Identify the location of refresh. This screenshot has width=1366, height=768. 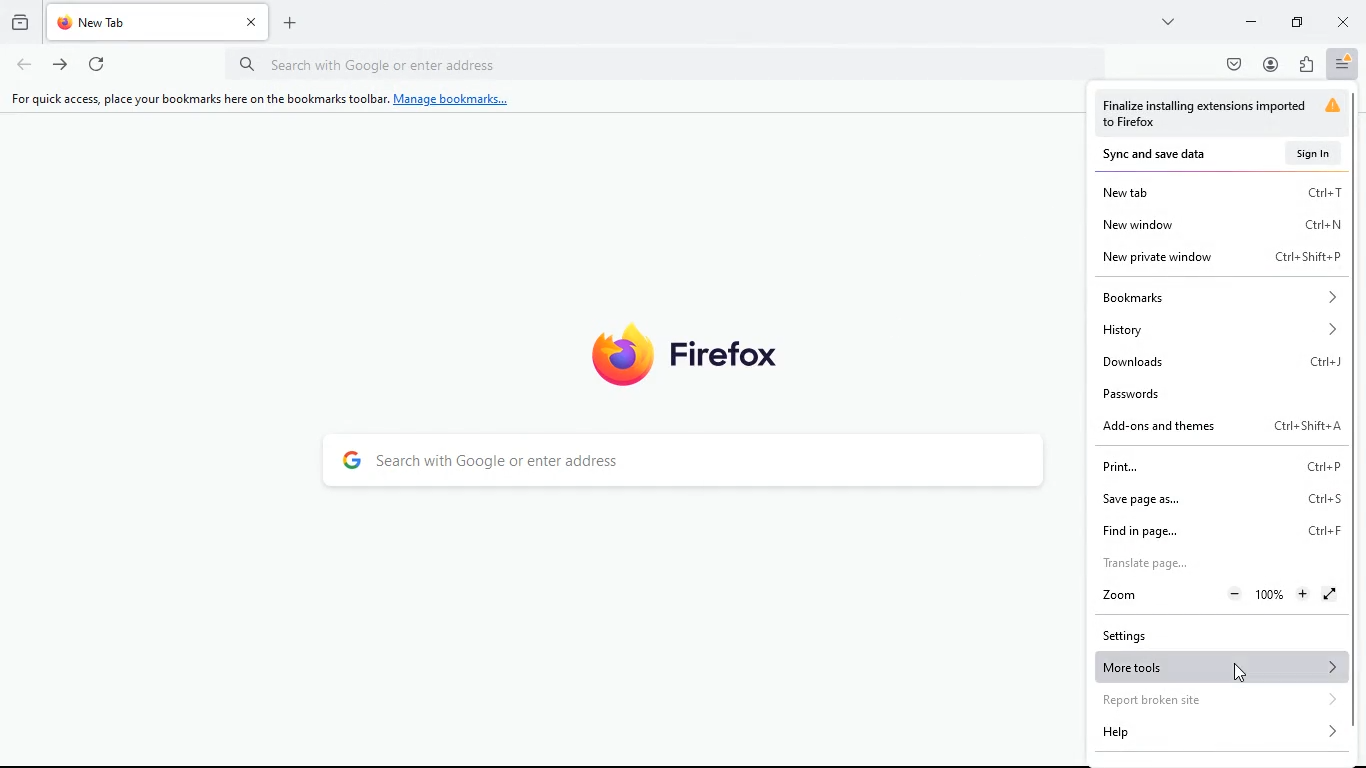
(98, 64).